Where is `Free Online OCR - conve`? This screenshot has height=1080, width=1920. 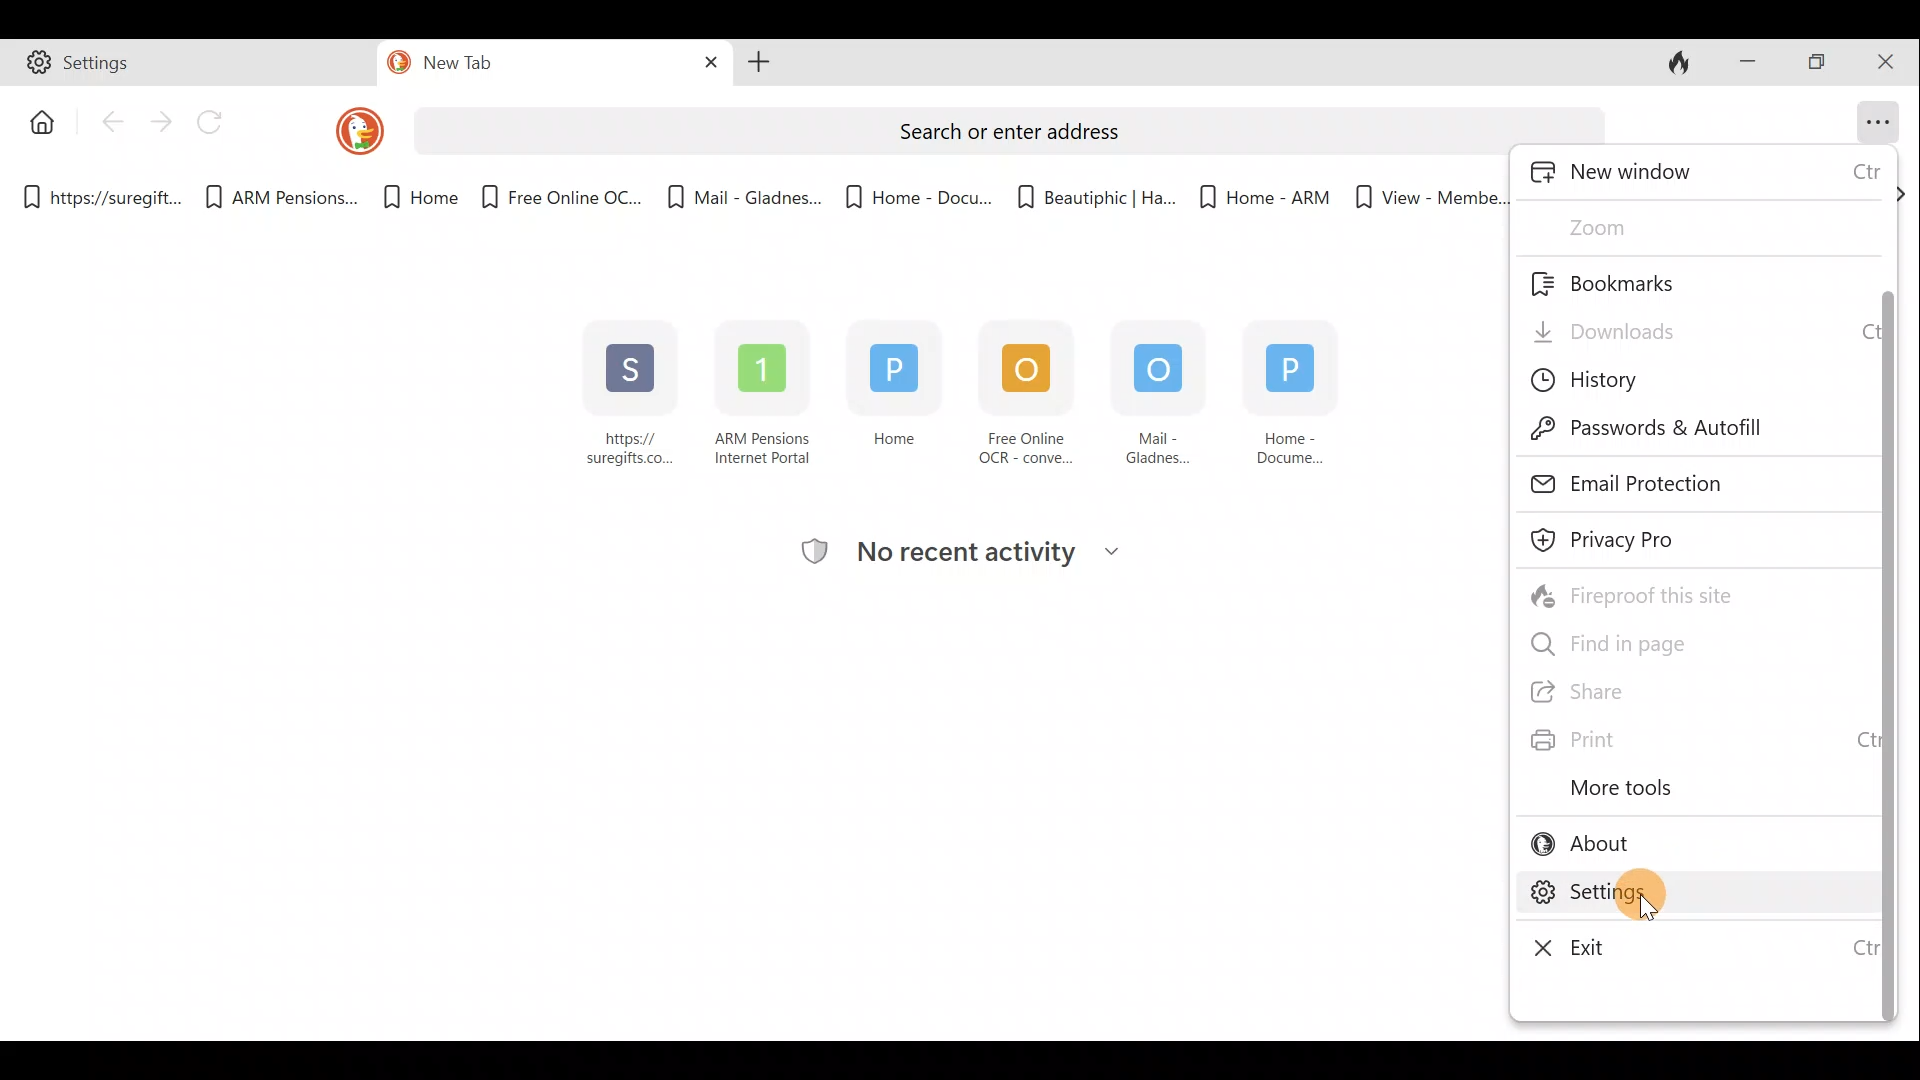 Free Online OCR - conve is located at coordinates (1020, 393).